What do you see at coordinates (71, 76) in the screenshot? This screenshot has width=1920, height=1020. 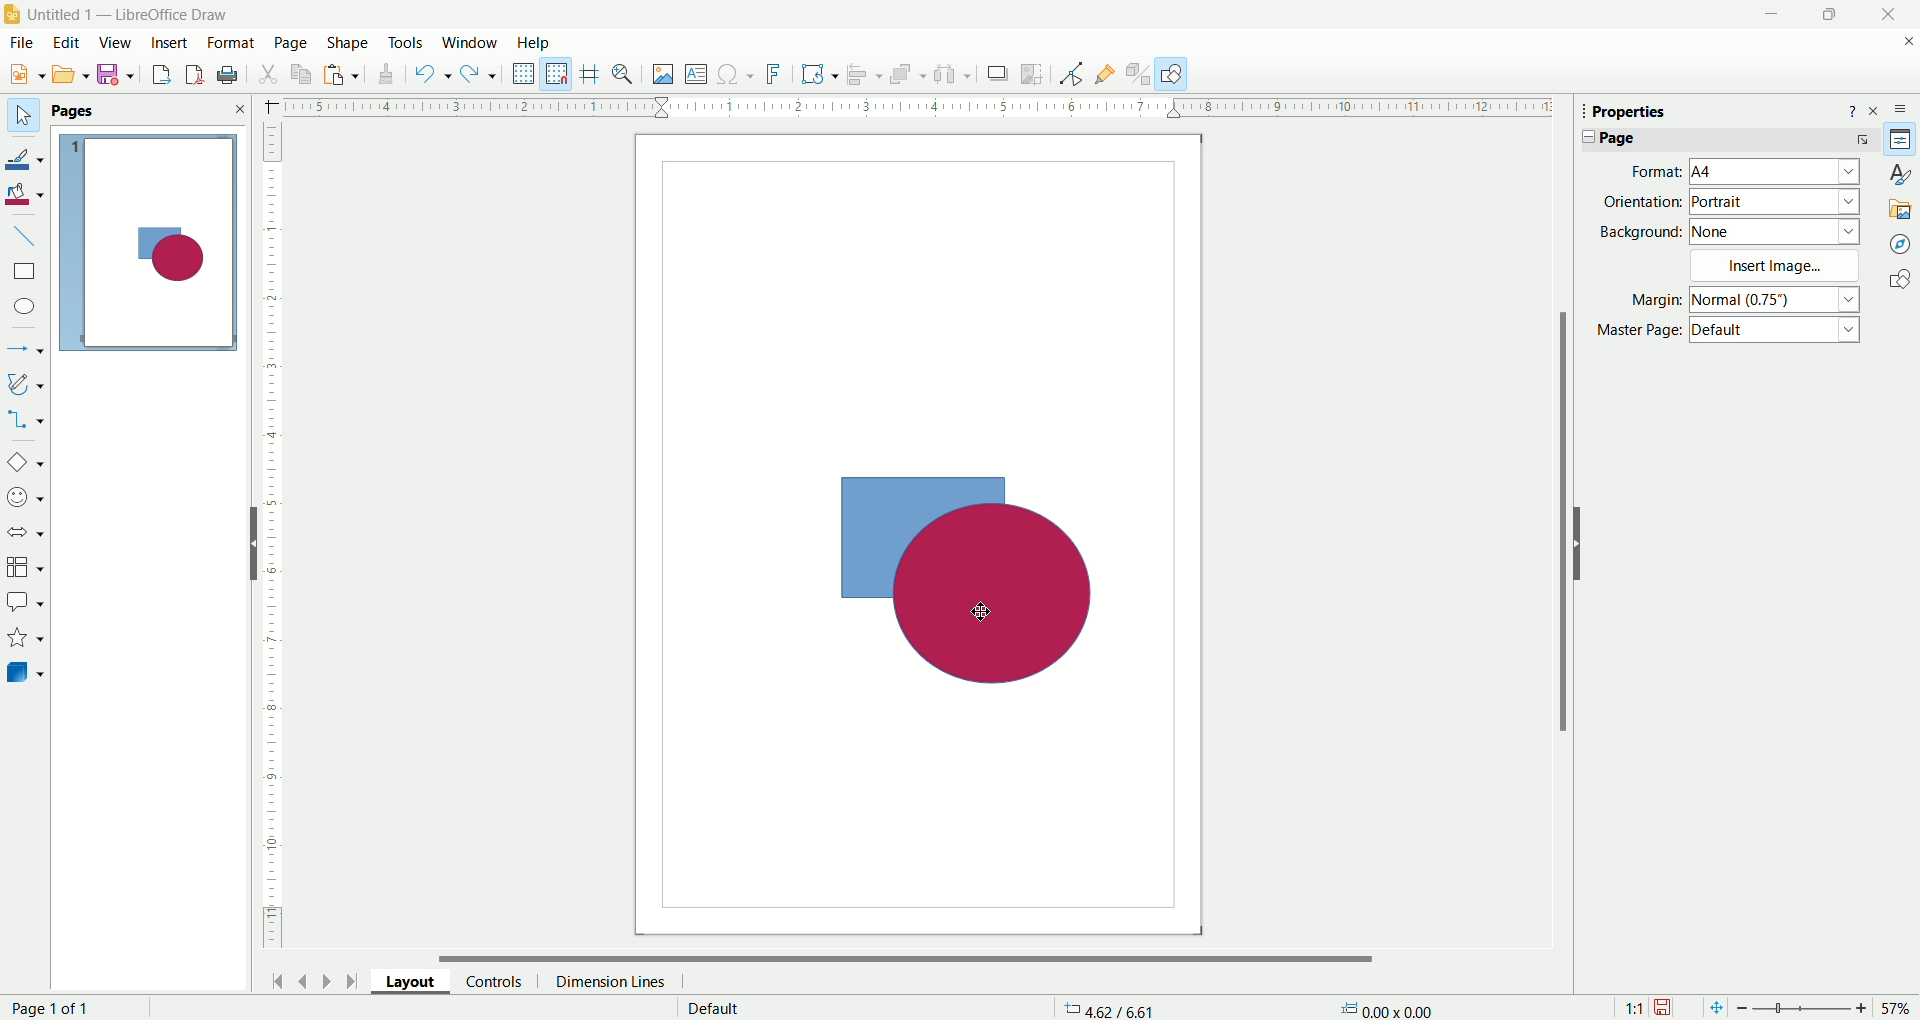 I see `open` at bounding box center [71, 76].